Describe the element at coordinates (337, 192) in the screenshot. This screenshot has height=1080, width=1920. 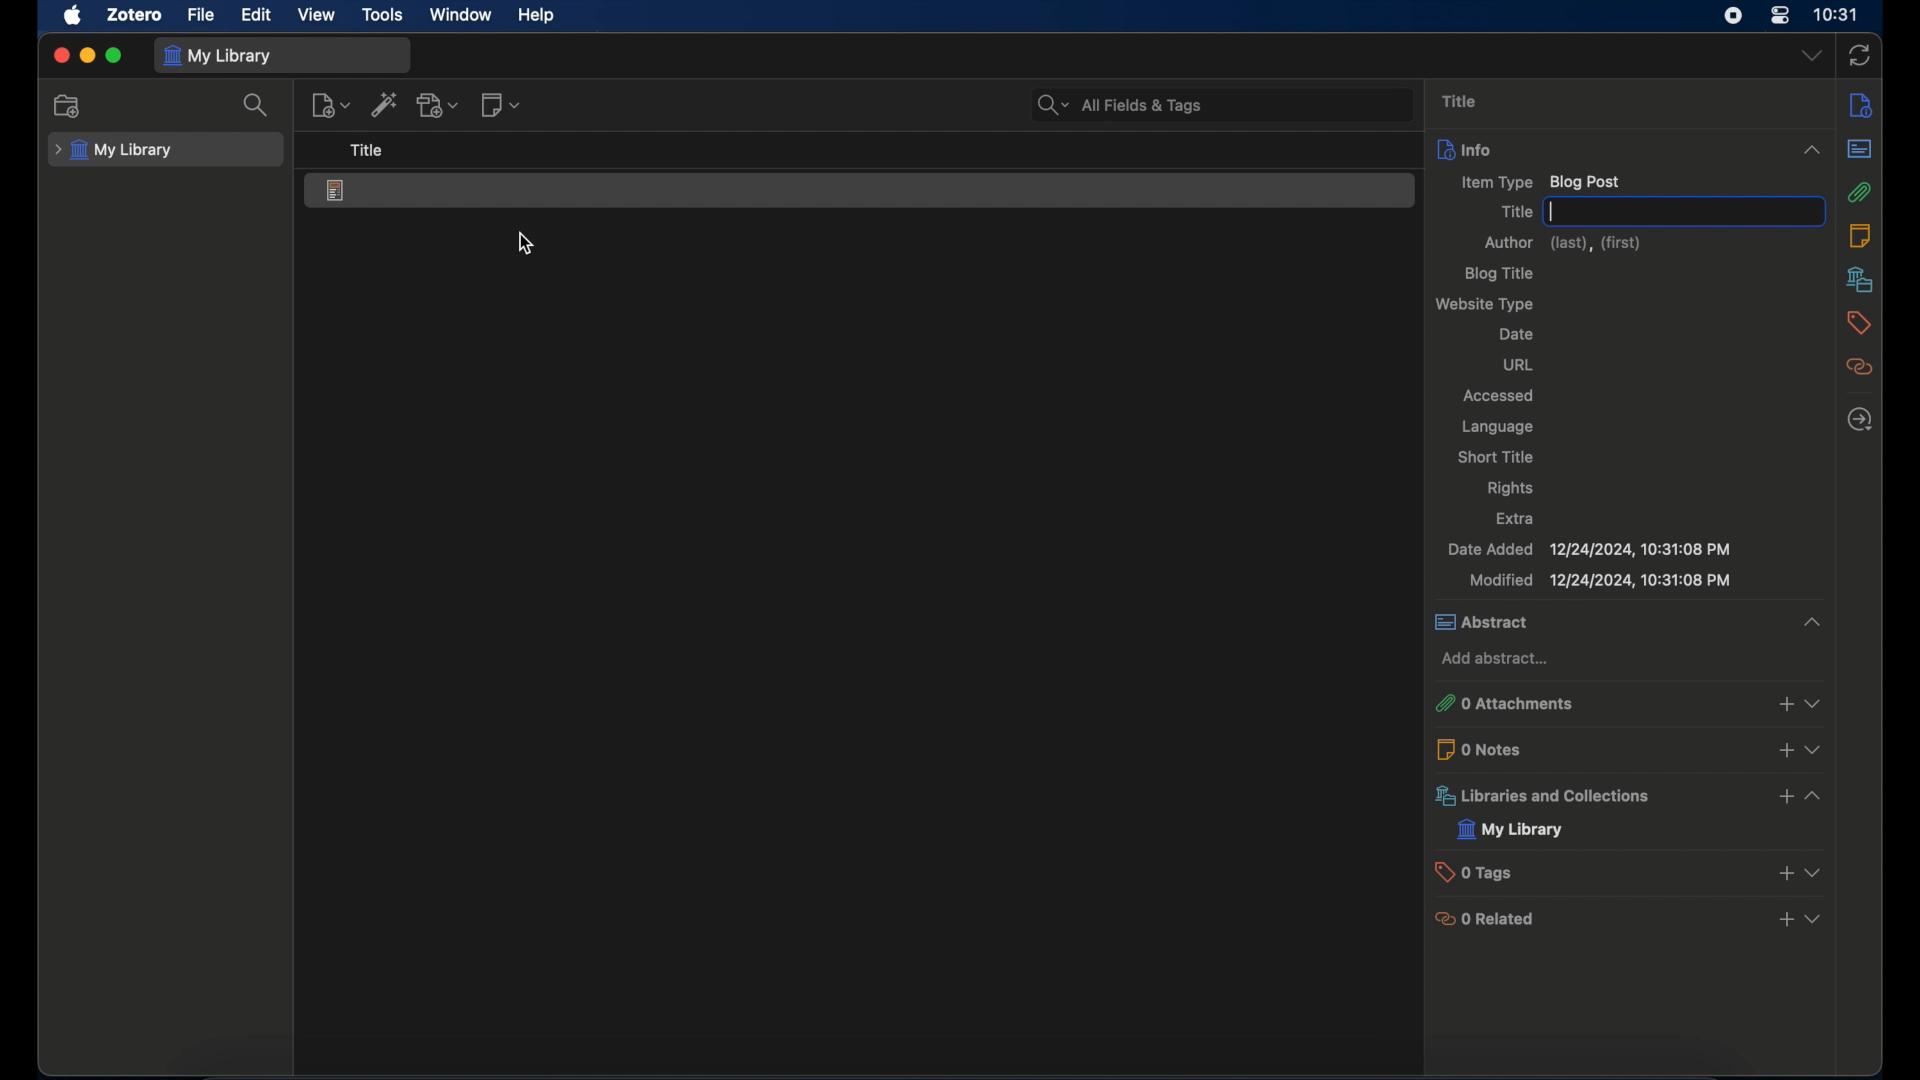
I see `blogpost` at that location.